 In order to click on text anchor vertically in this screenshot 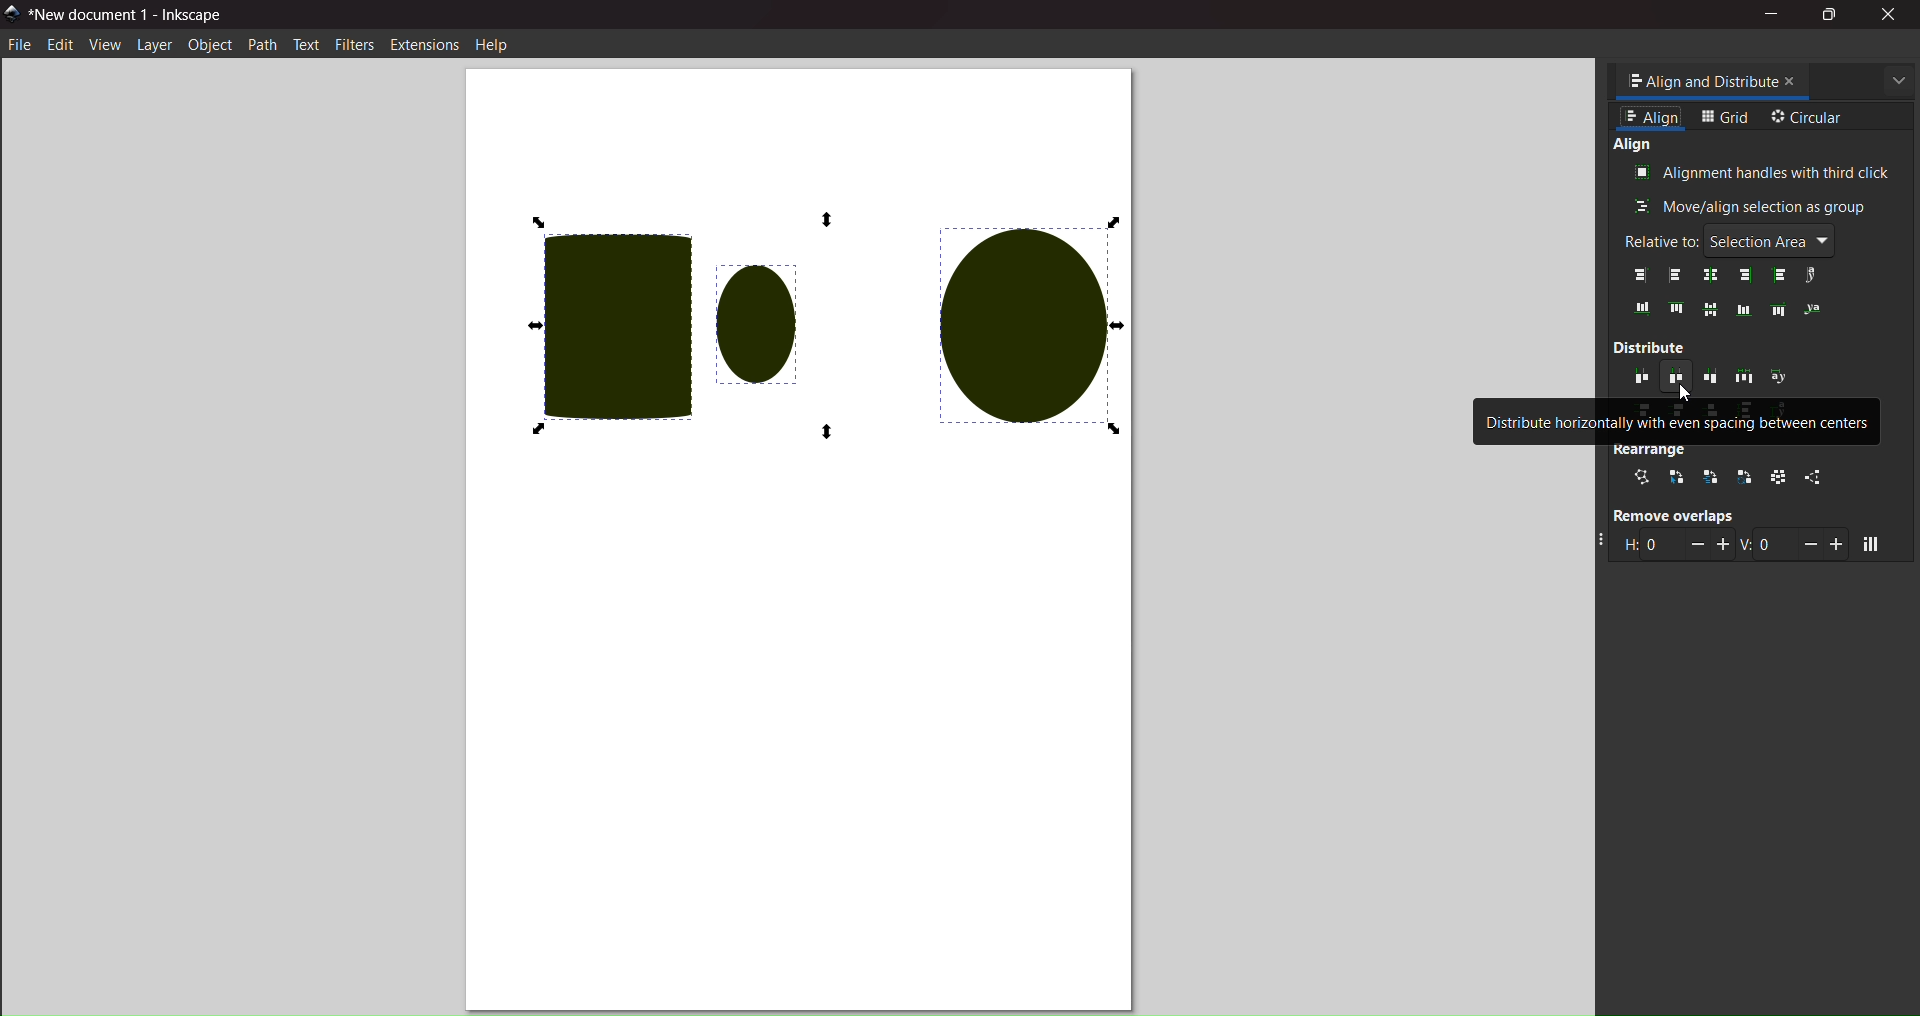, I will do `click(1813, 311)`.